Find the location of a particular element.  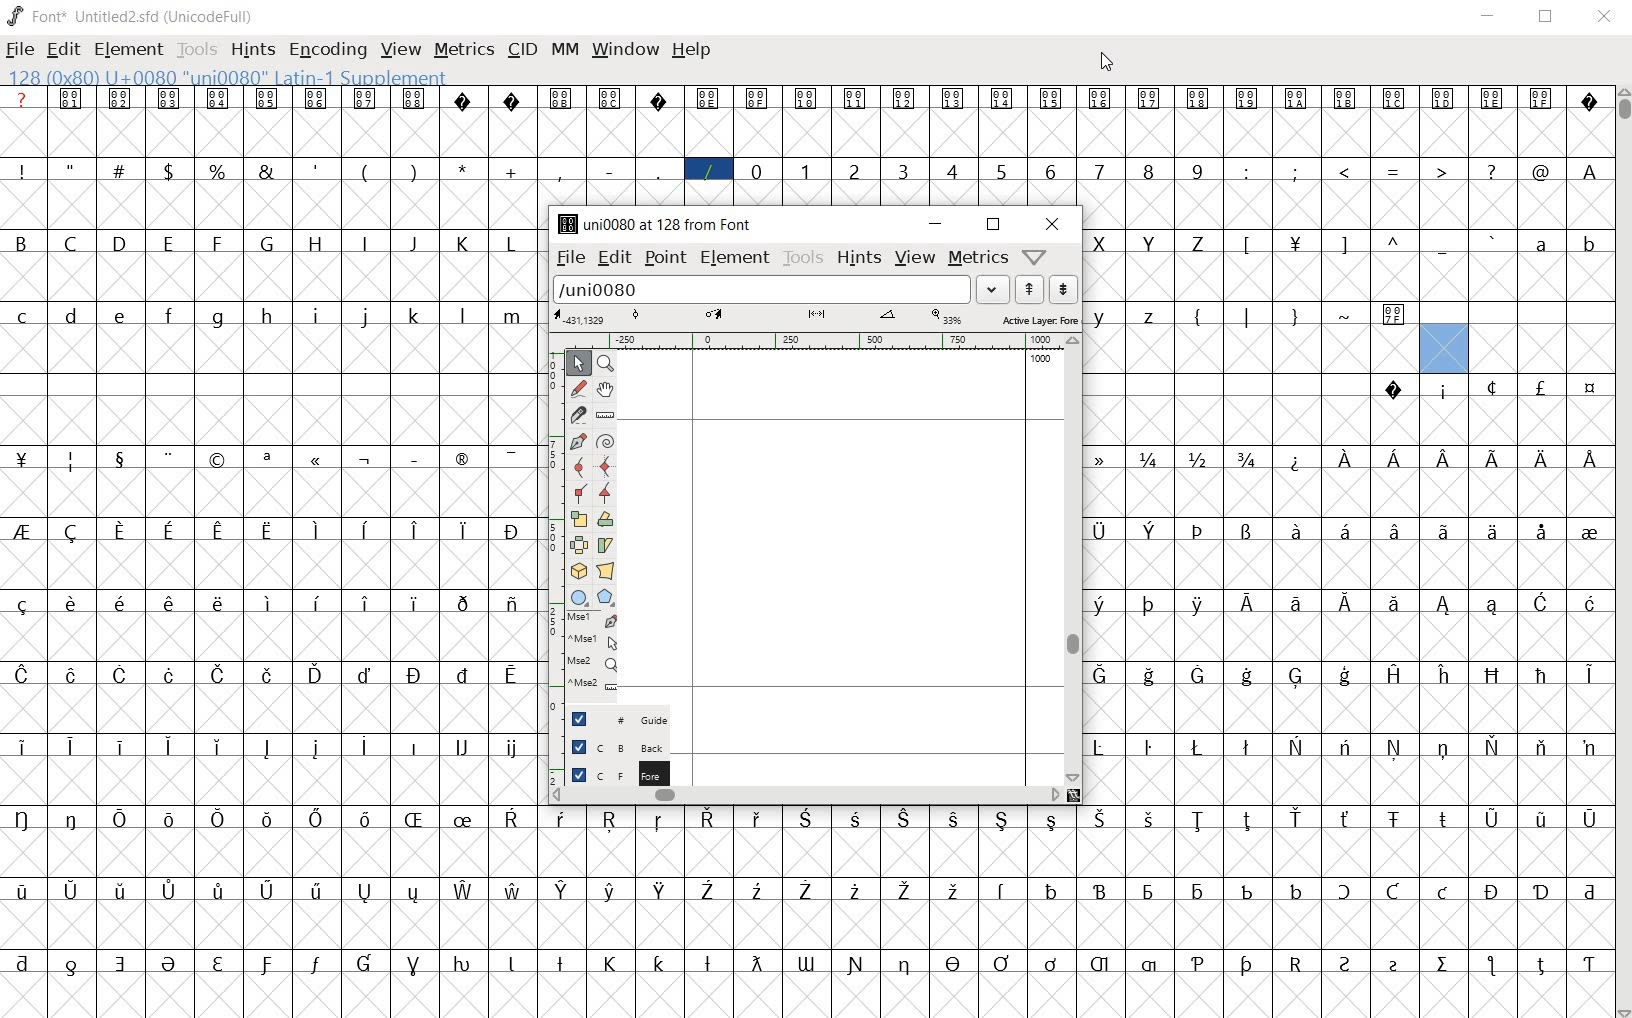

glyph is located at coordinates (1445, 460).